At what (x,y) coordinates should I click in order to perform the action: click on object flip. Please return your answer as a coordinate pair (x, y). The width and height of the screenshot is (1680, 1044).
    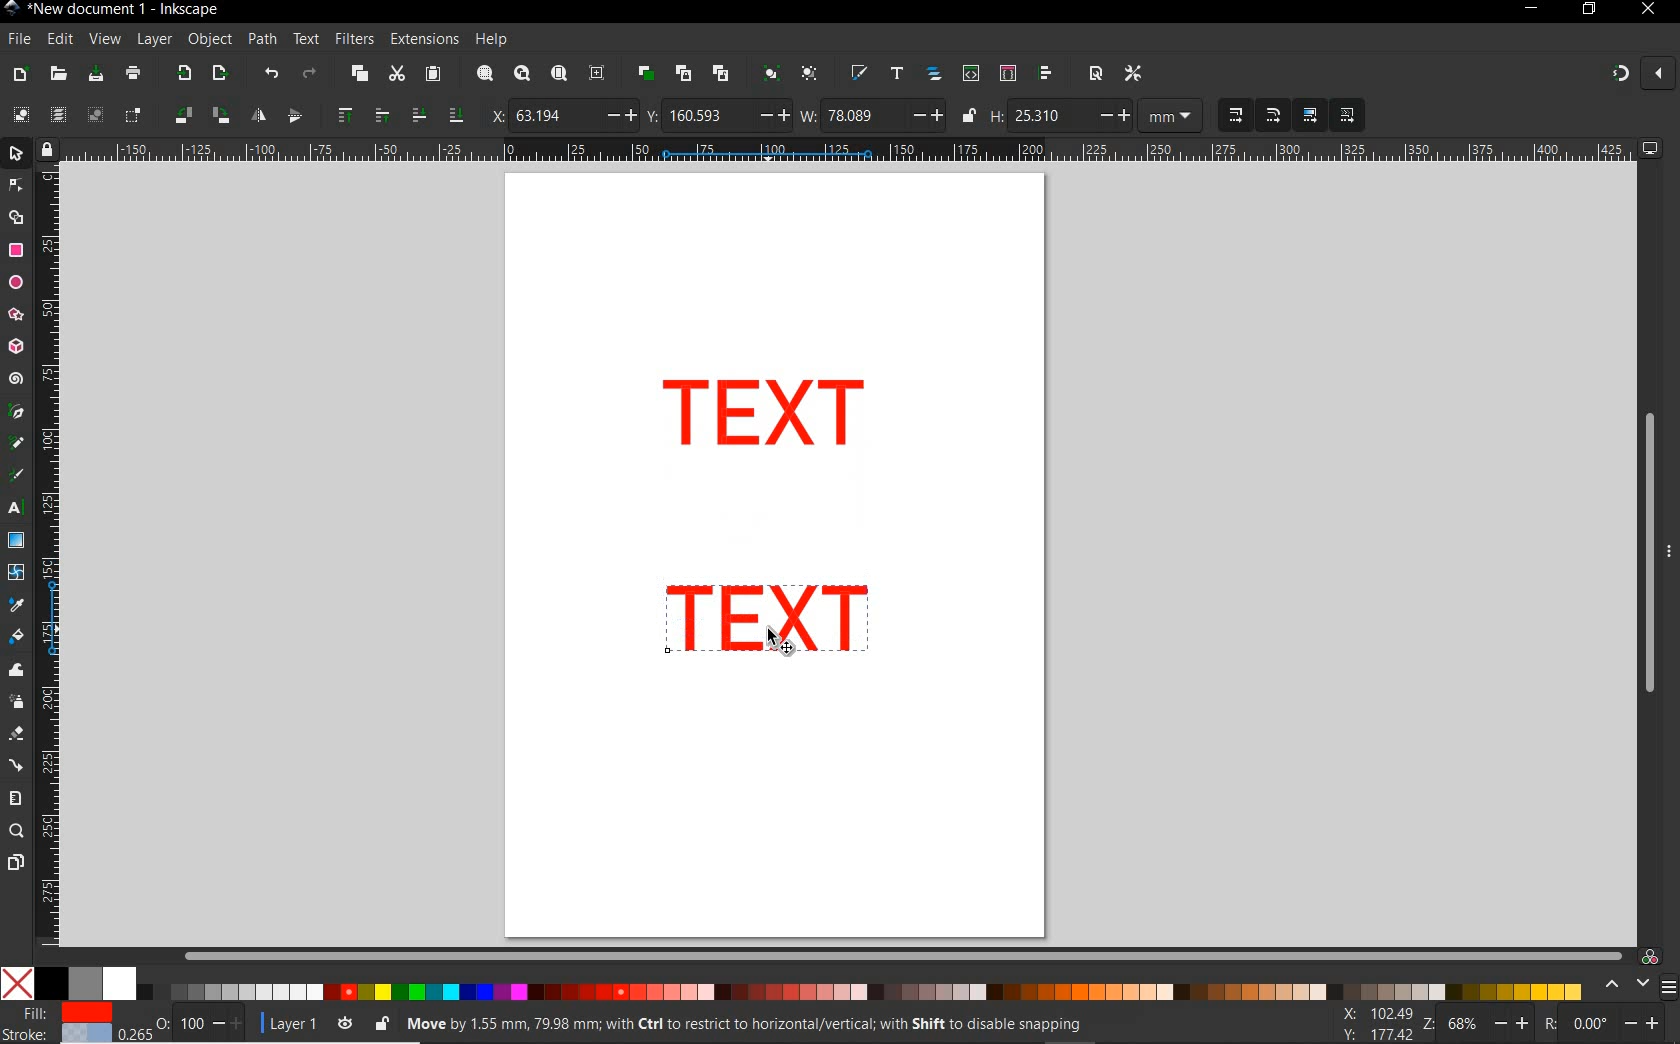
    Looking at the image, I should click on (274, 116).